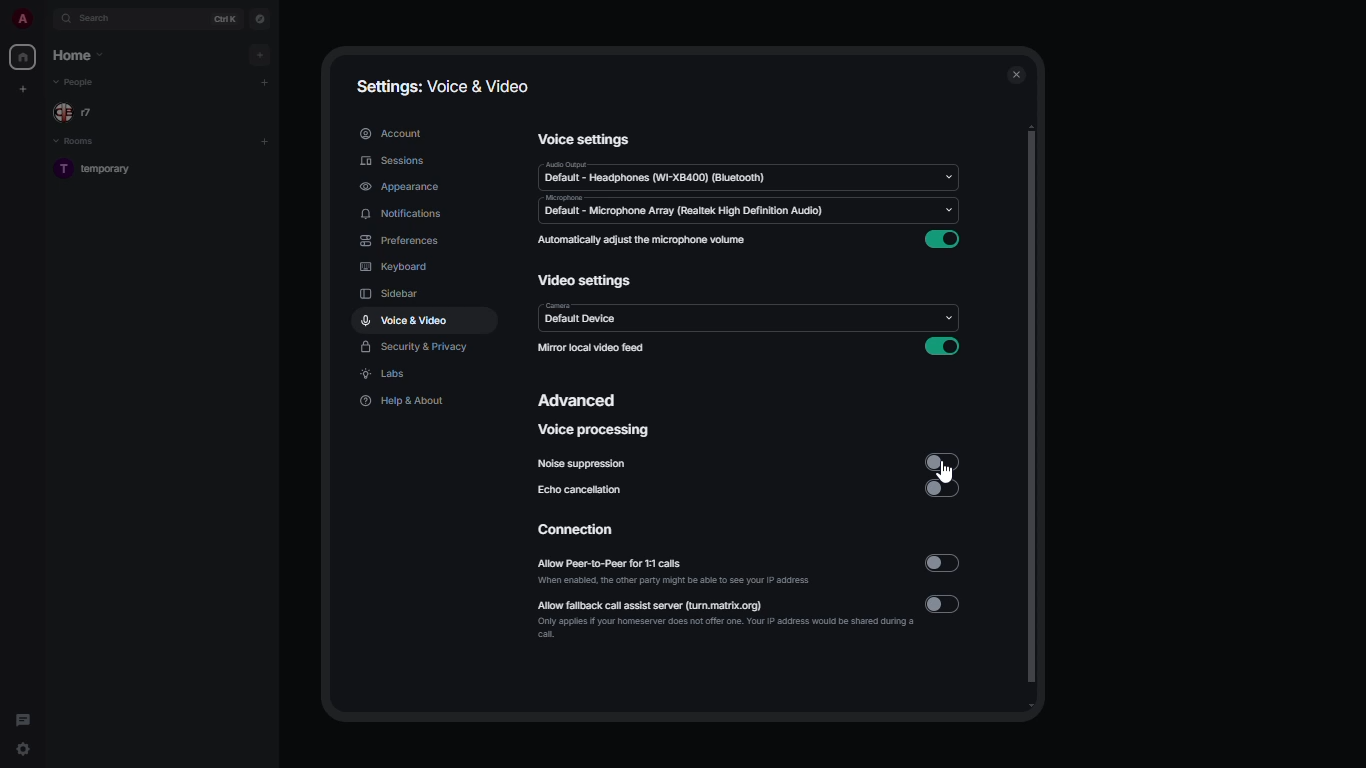 The image size is (1366, 768). I want to click on people, so click(78, 111).